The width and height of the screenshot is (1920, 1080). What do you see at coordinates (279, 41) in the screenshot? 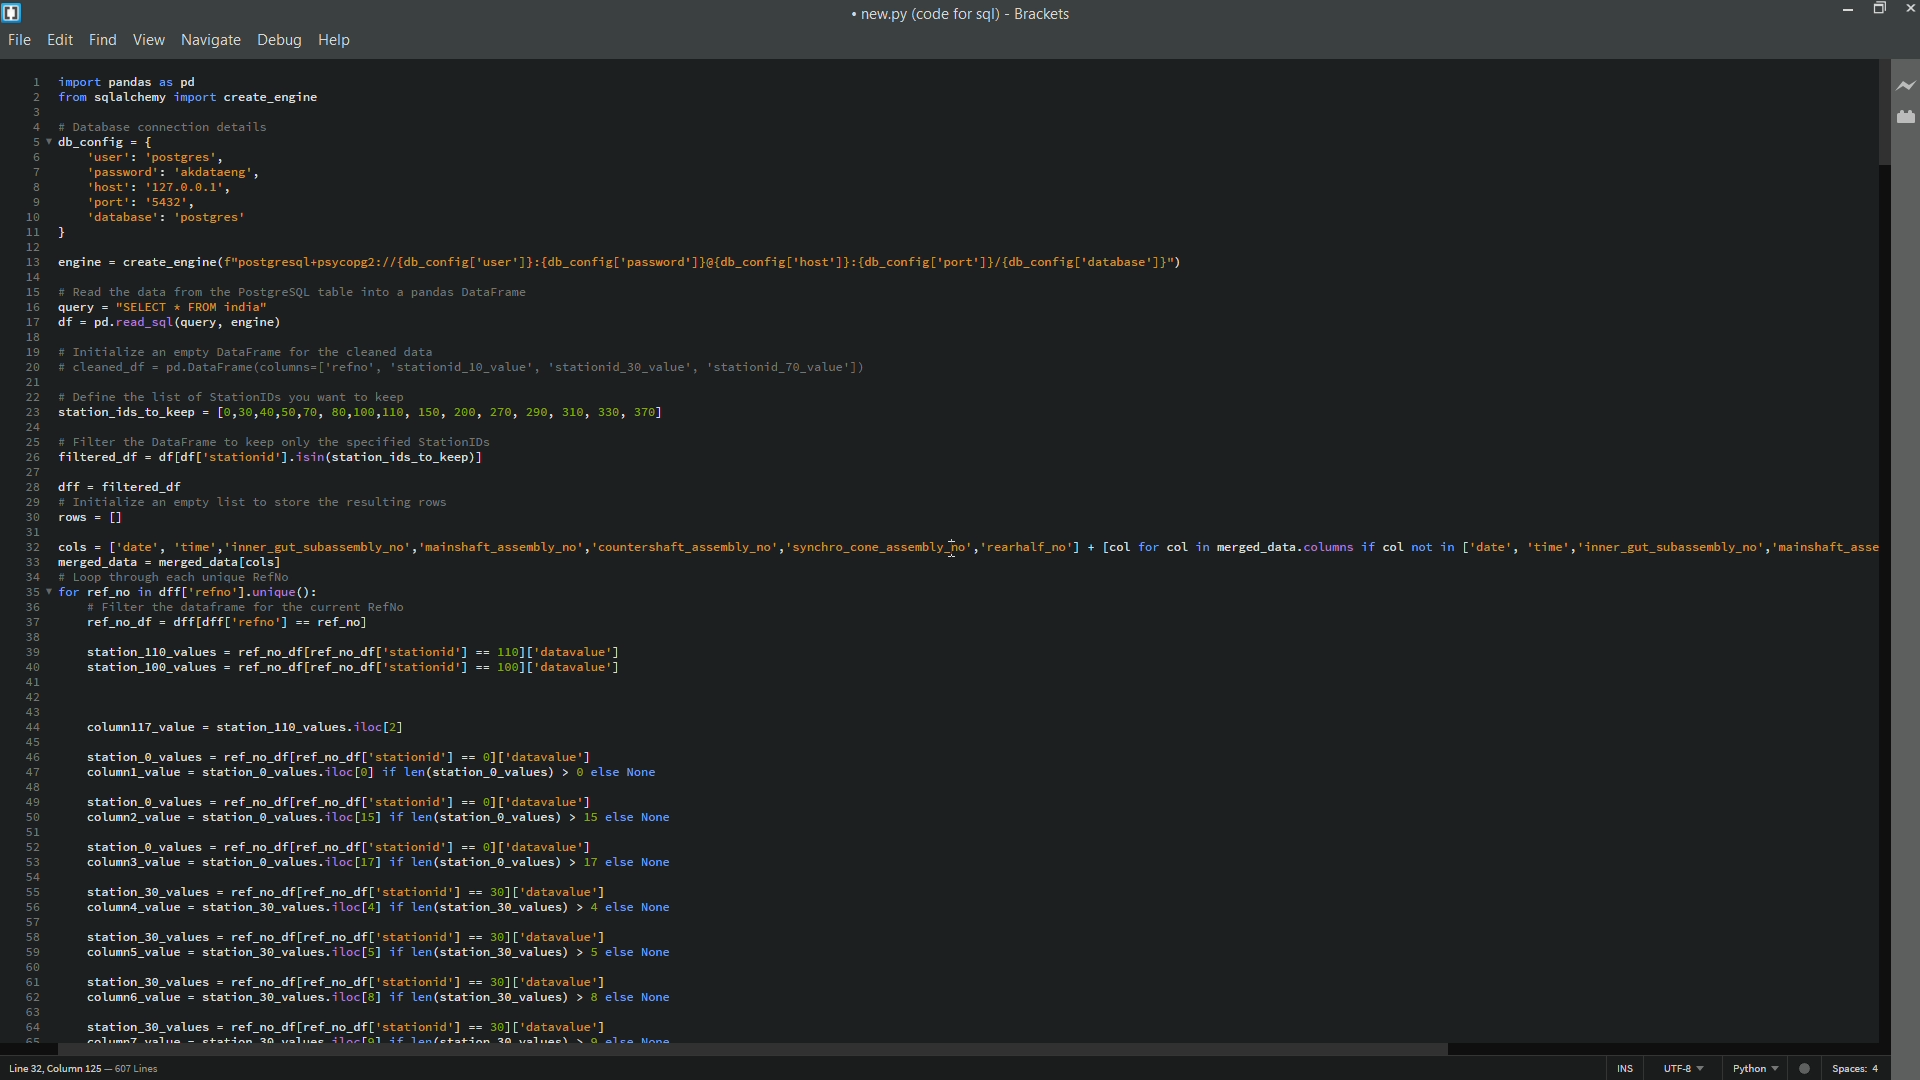
I see `debug menu` at bounding box center [279, 41].